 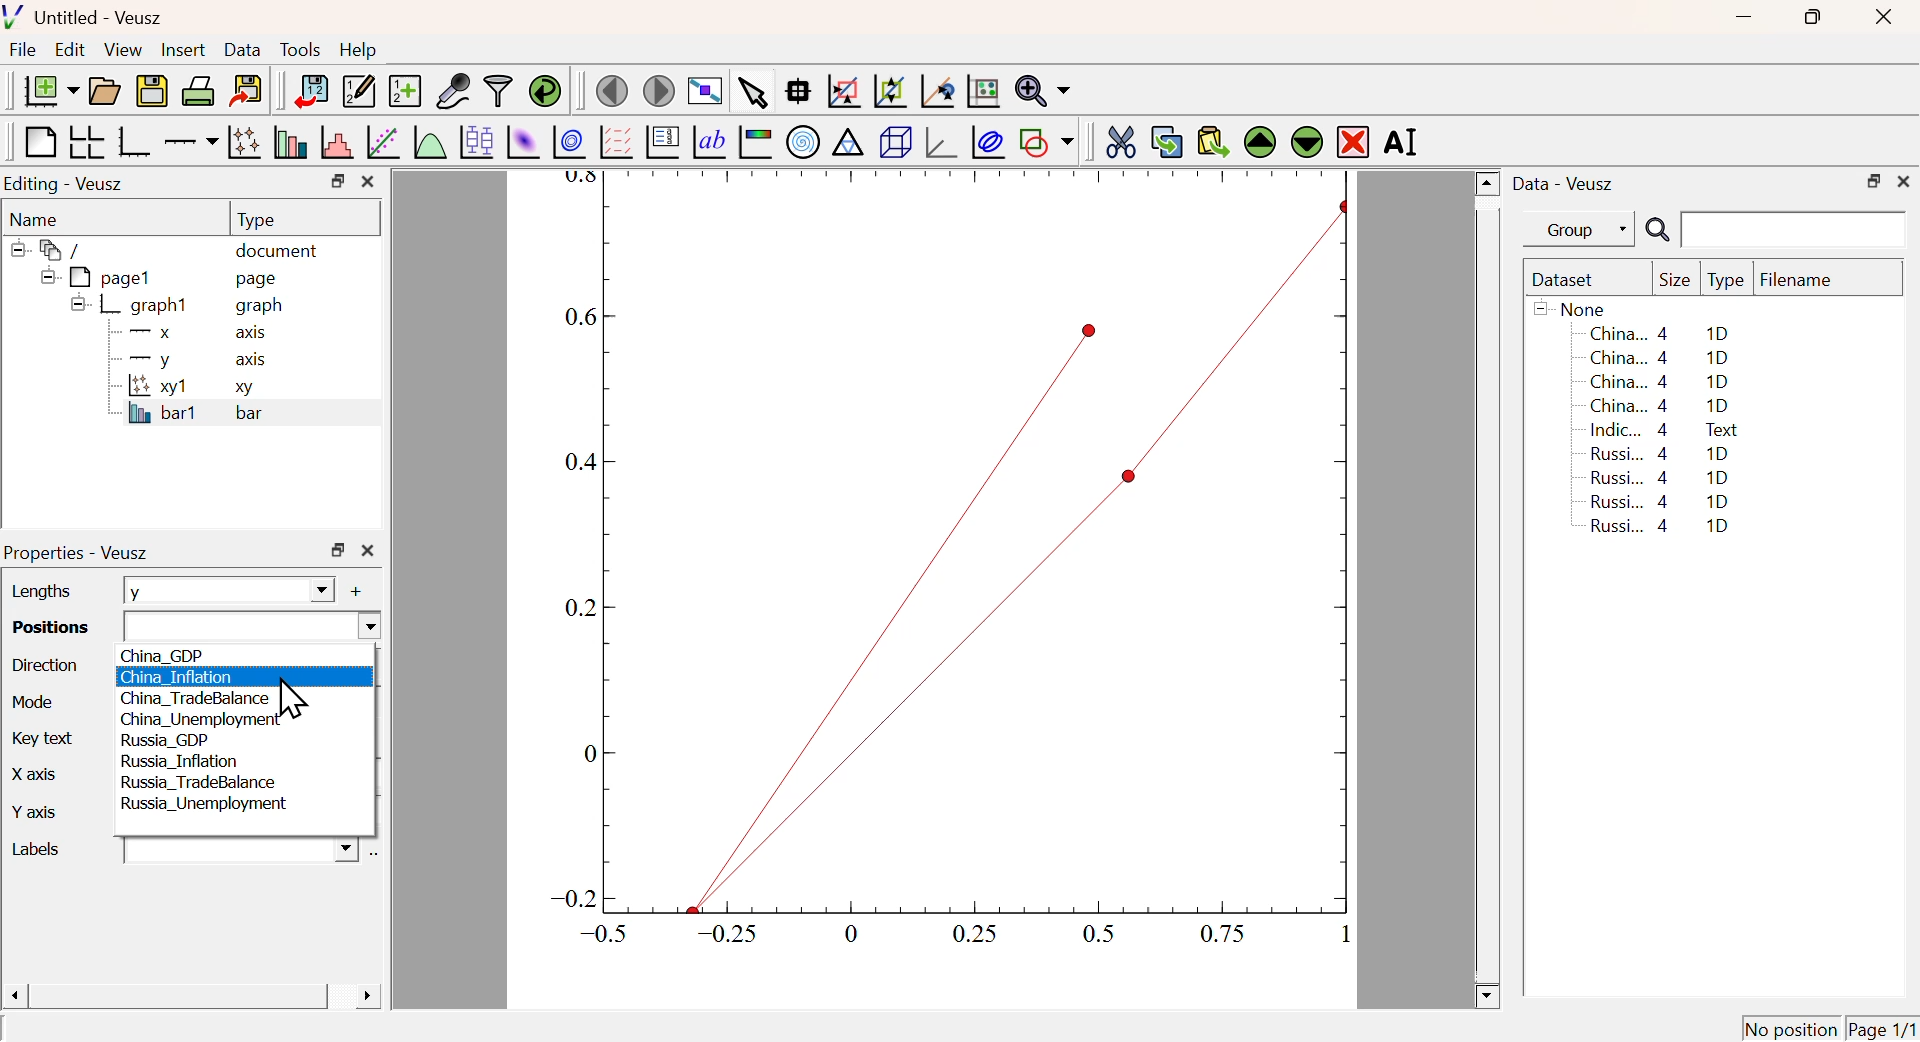 What do you see at coordinates (756, 143) in the screenshot?
I see `Image Color bar` at bounding box center [756, 143].